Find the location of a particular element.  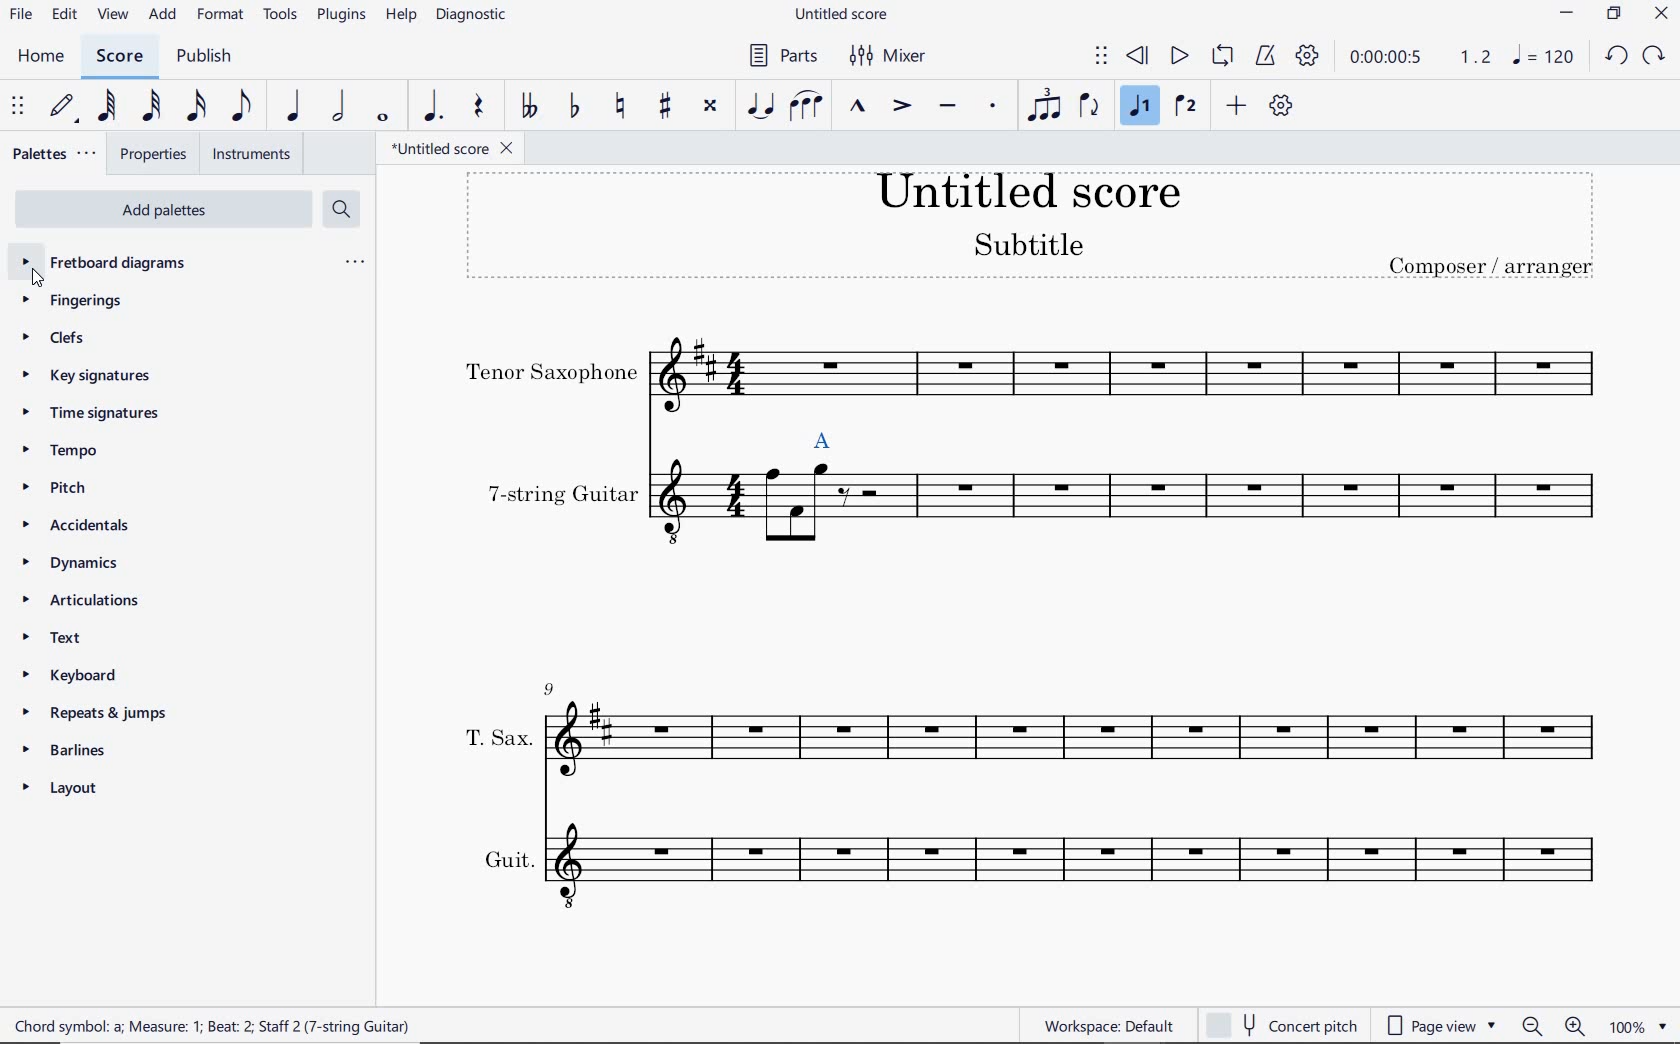

ellipsis is located at coordinates (354, 262).